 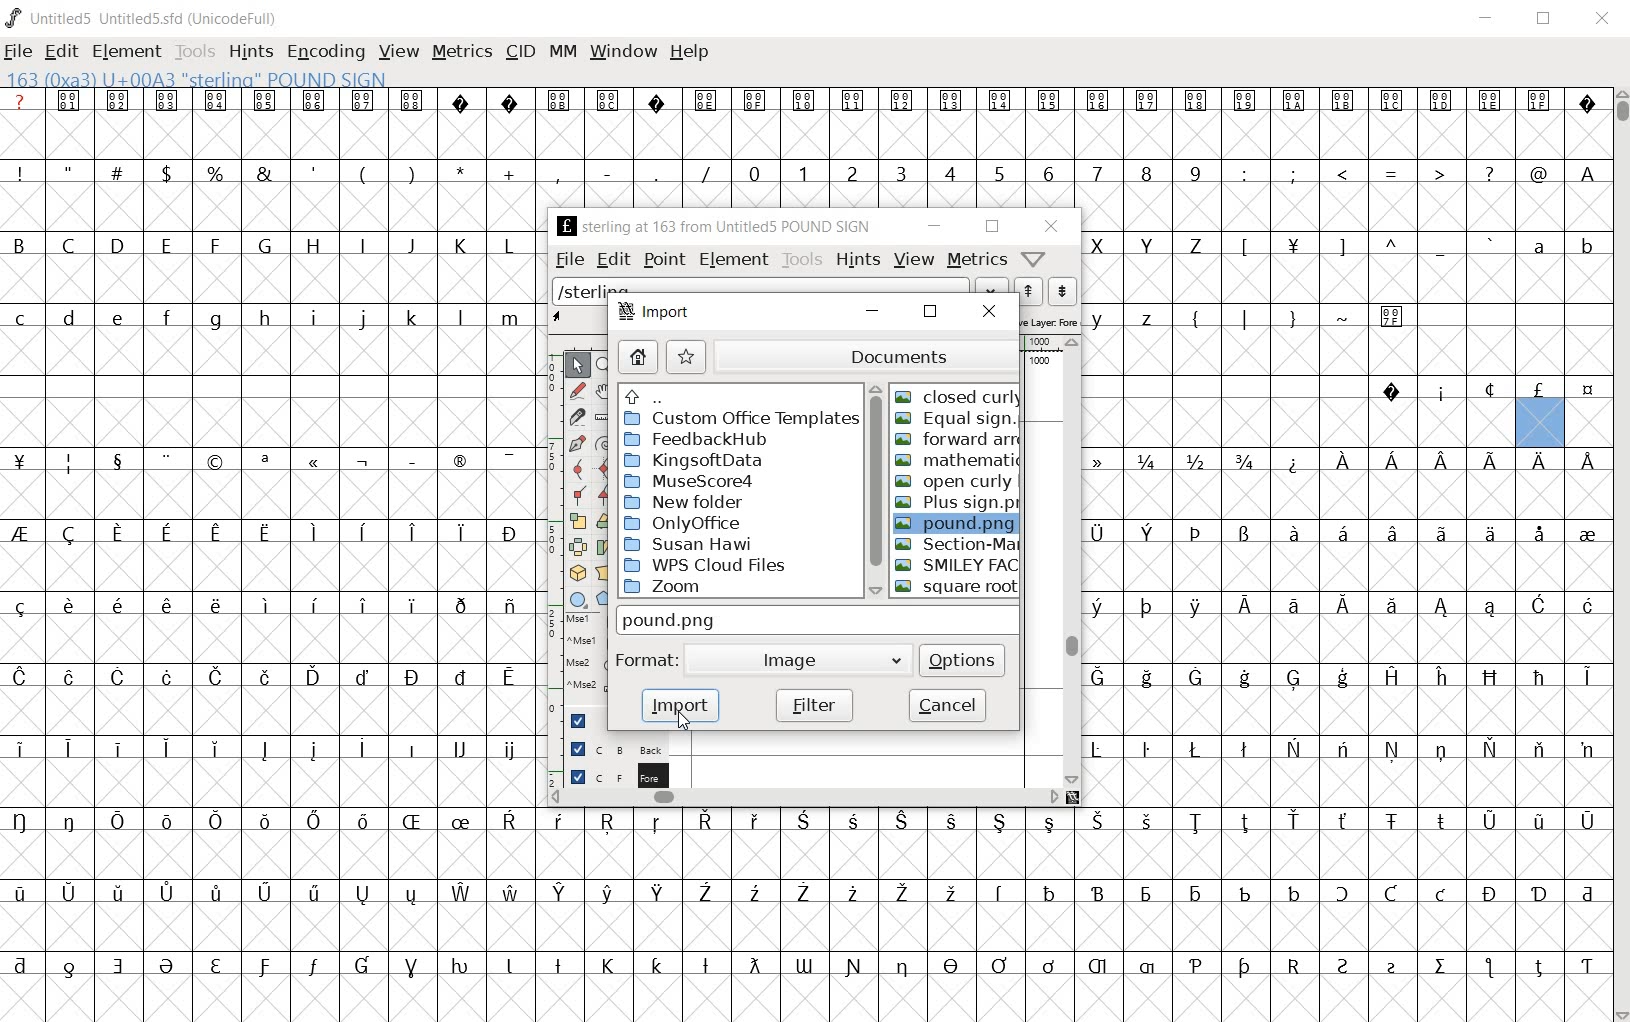 What do you see at coordinates (654, 396) in the screenshot?
I see `` at bounding box center [654, 396].